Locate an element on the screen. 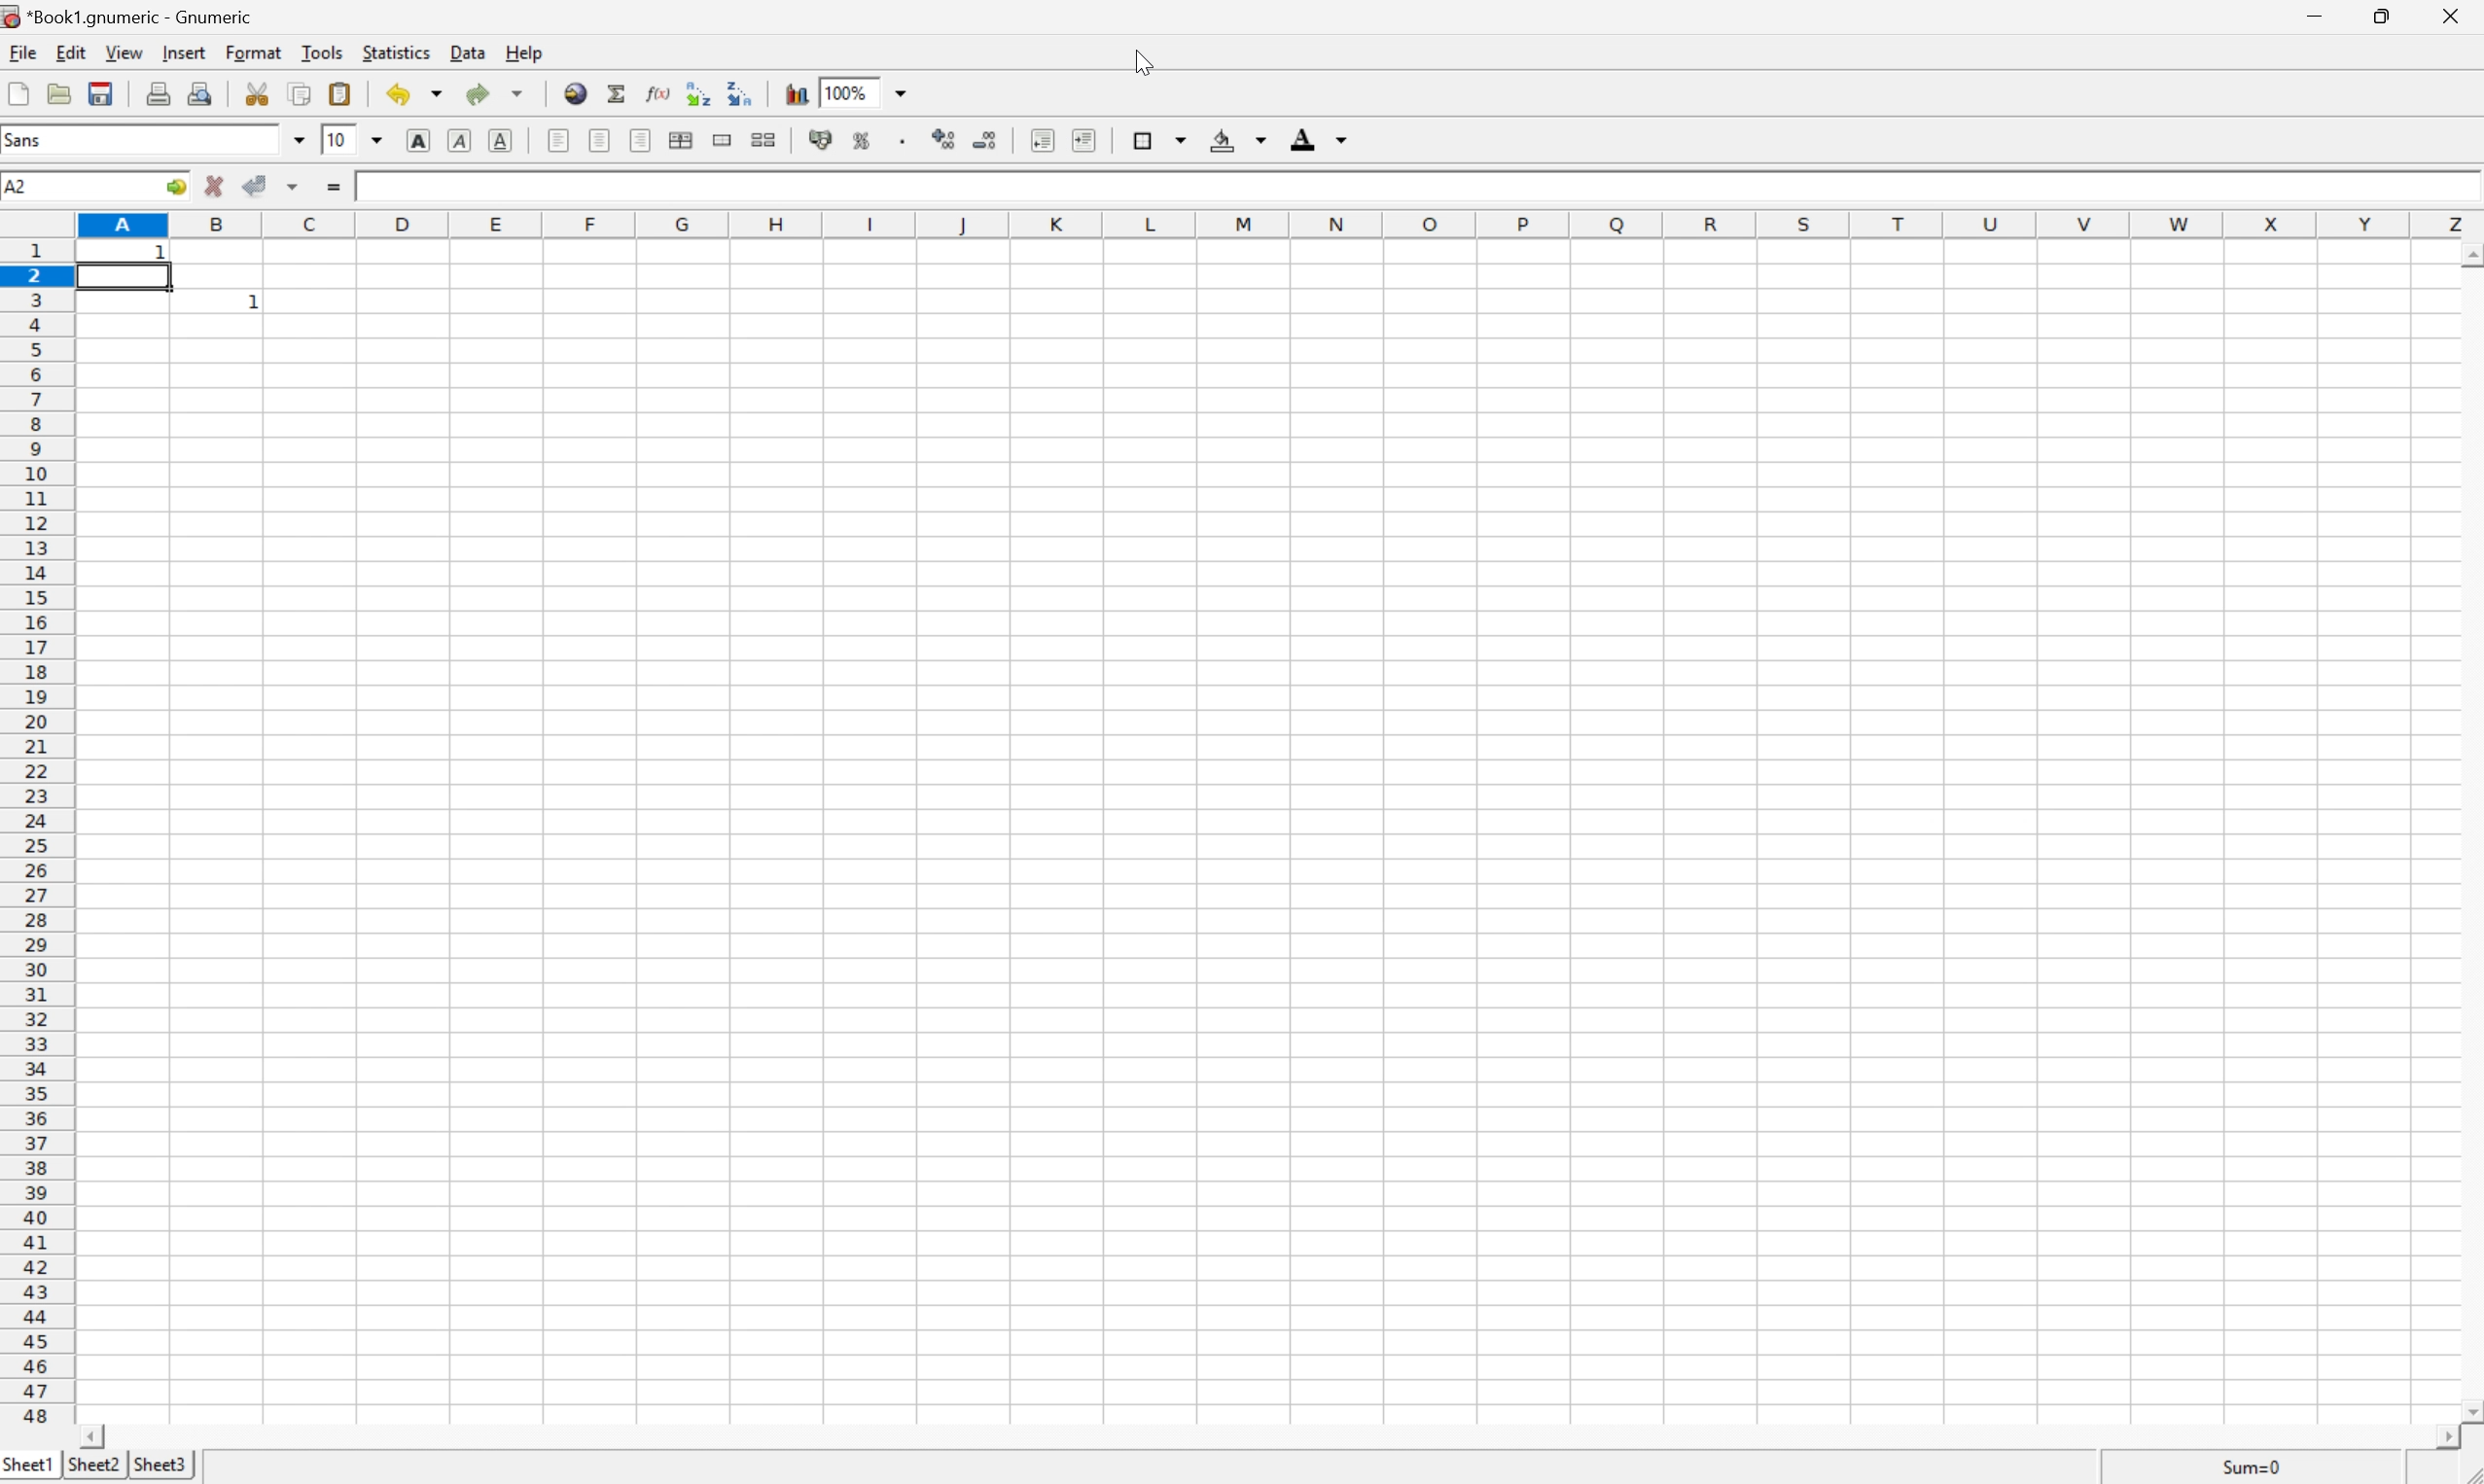 This screenshot has width=2484, height=1484. enter formula is located at coordinates (339, 186).